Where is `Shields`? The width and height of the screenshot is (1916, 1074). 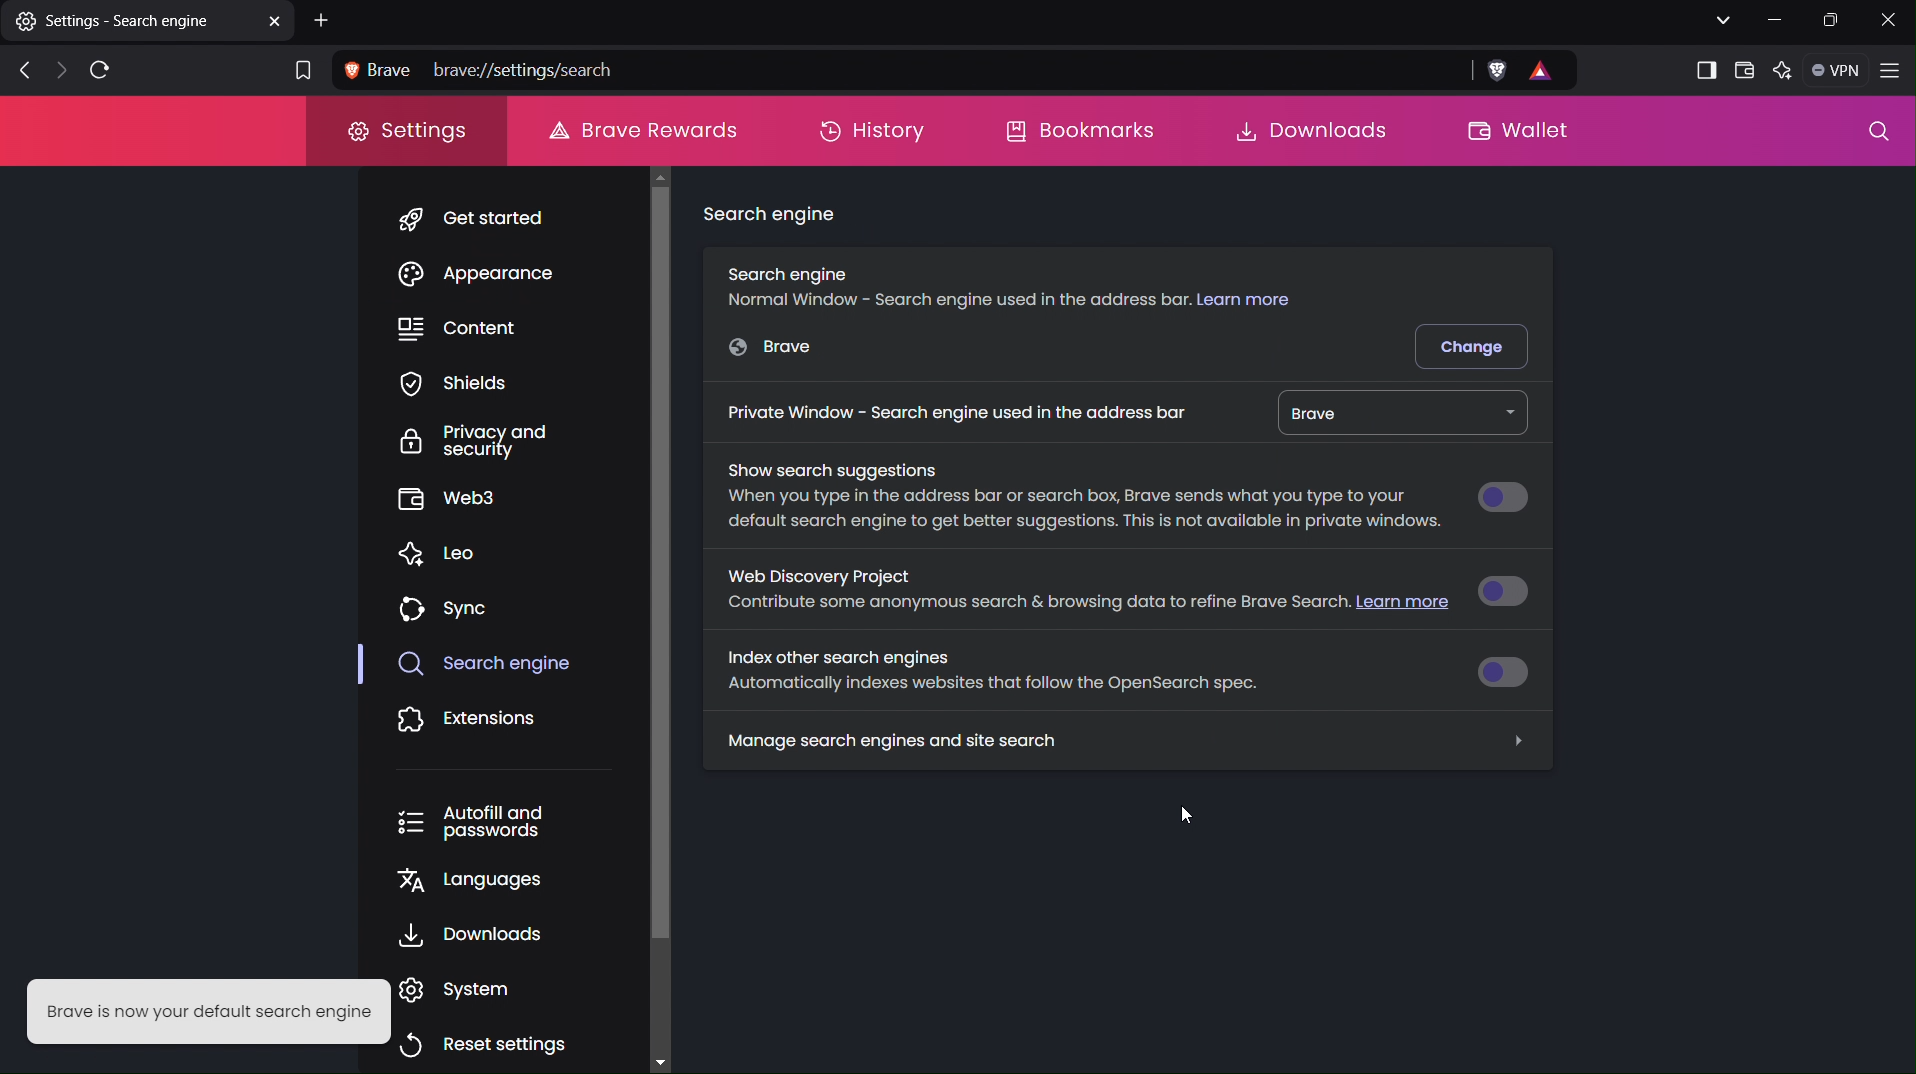
Shields is located at coordinates (453, 387).